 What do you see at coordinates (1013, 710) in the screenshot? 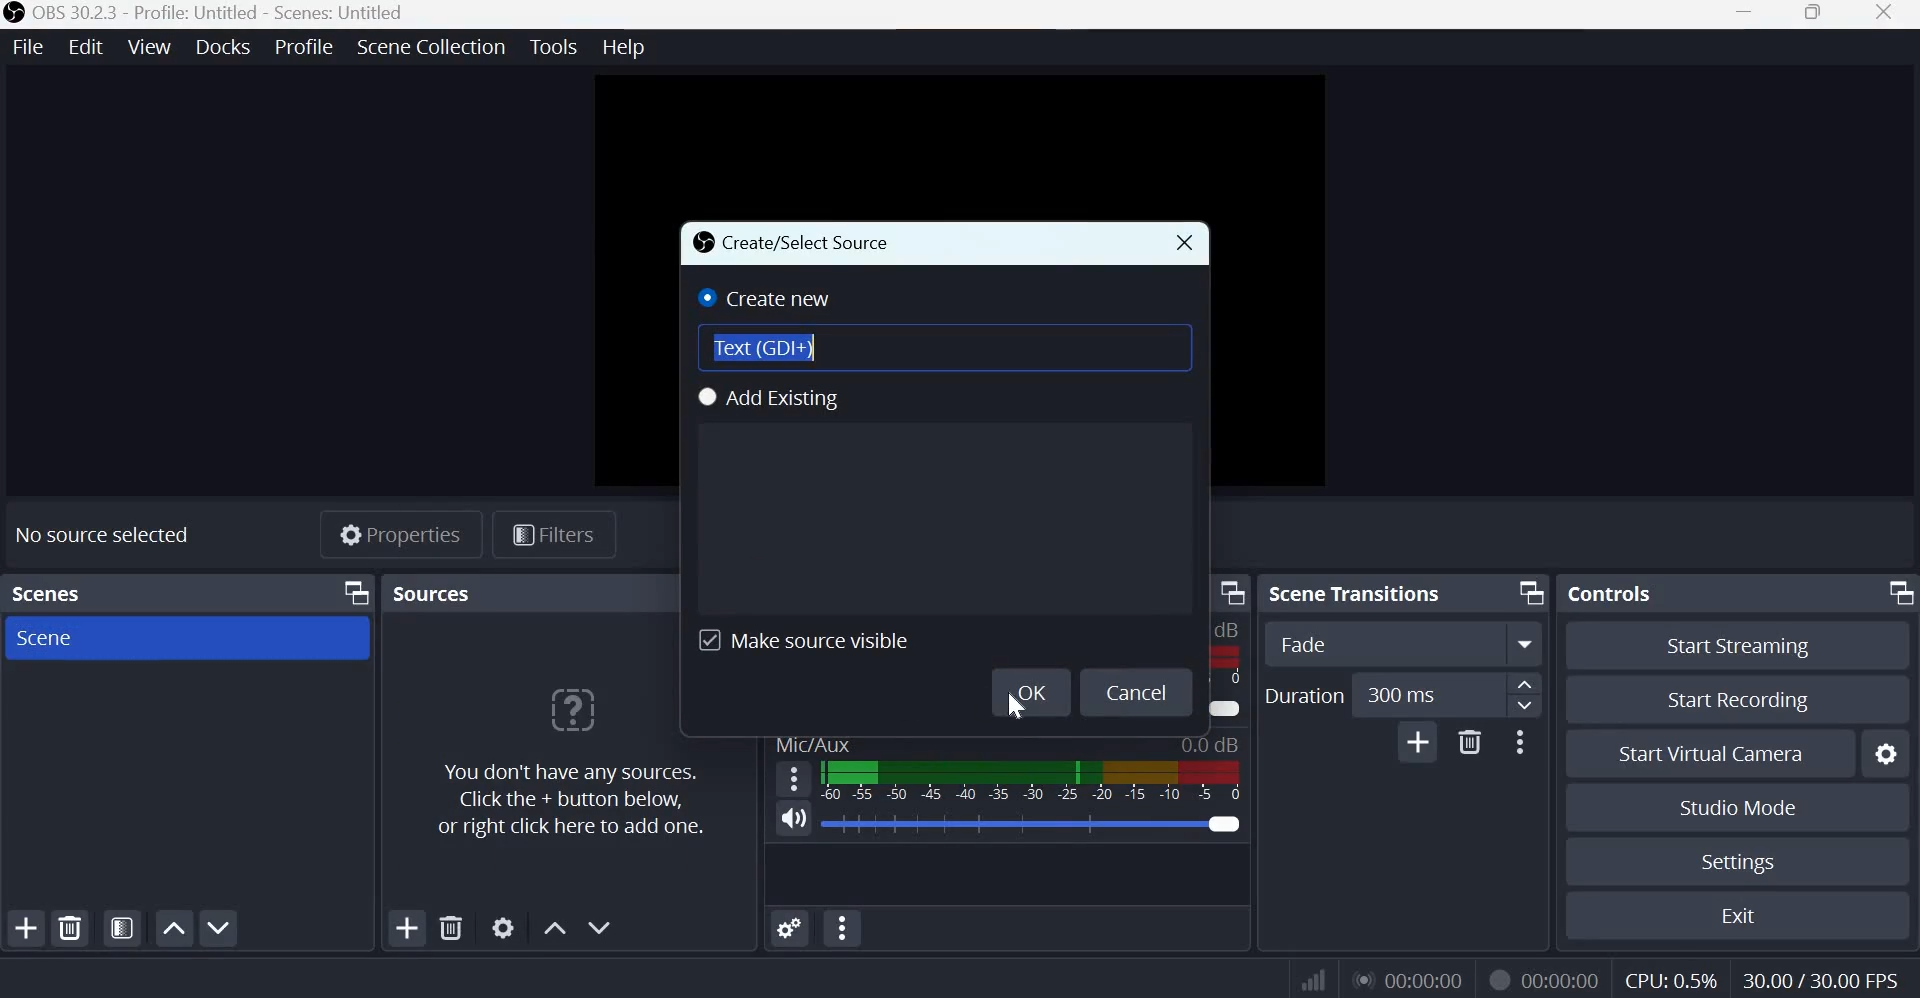
I see `cursor` at bounding box center [1013, 710].